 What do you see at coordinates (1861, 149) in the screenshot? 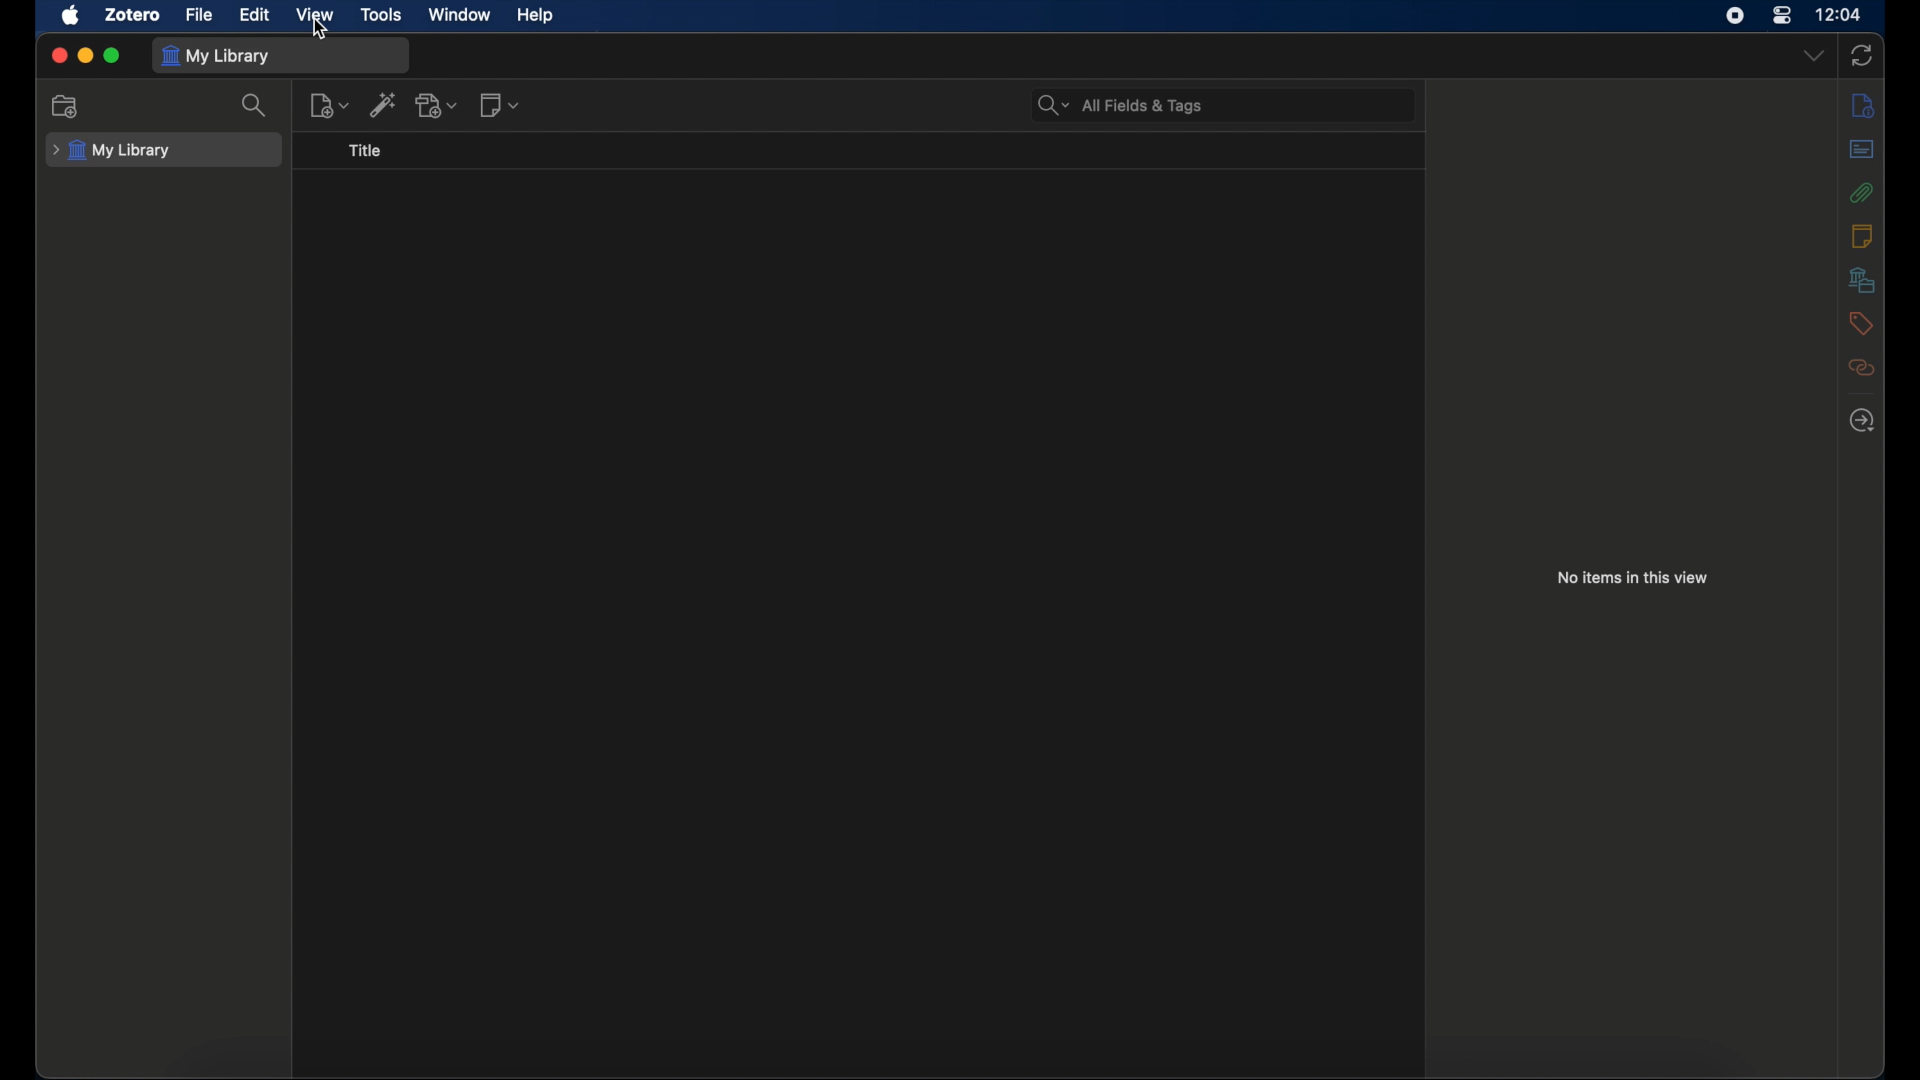
I see `abstract` at bounding box center [1861, 149].